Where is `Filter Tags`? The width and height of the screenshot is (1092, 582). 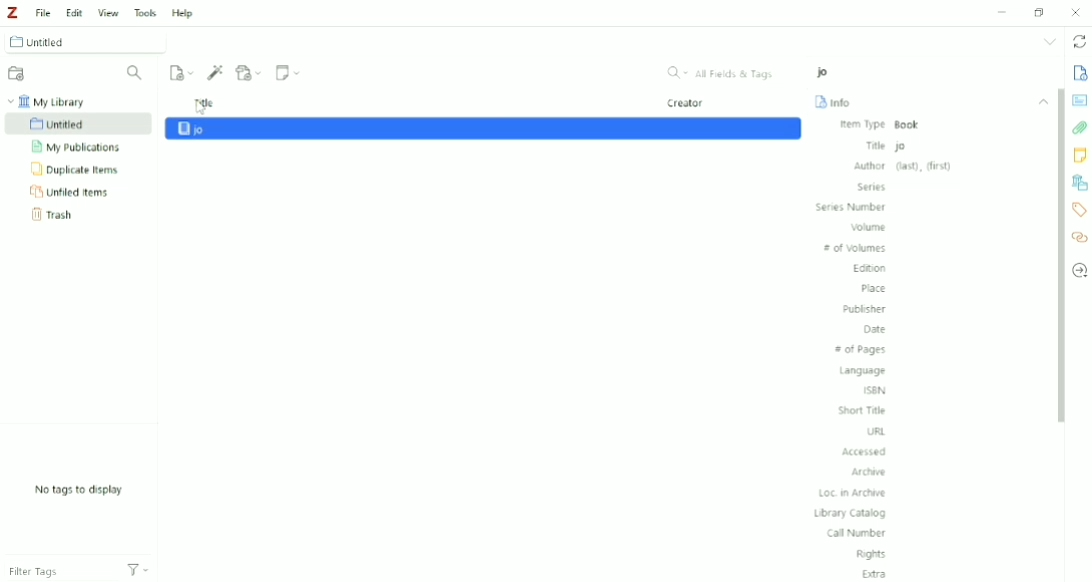 Filter Tags is located at coordinates (55, 571).